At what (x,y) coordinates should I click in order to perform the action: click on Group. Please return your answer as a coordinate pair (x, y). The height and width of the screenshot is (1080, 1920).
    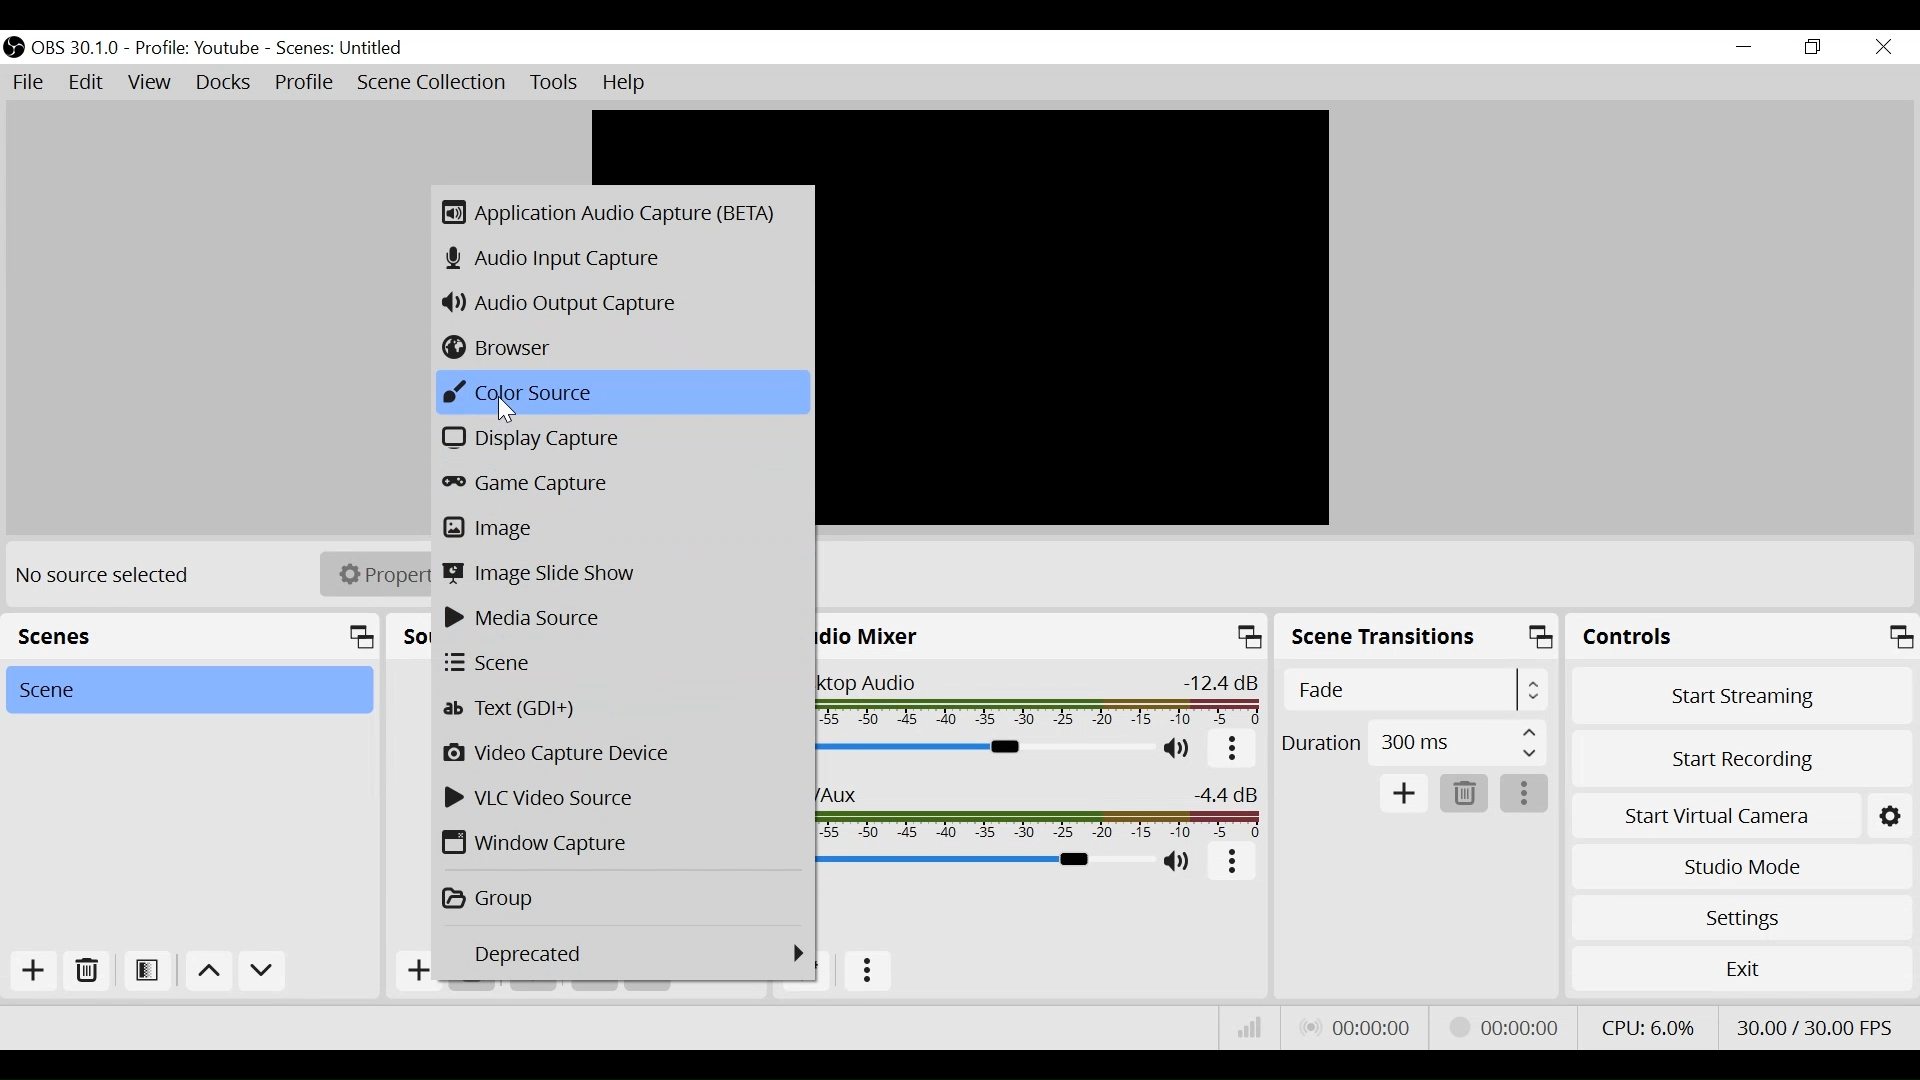
    Looking at the image, I should click on (617, 894).